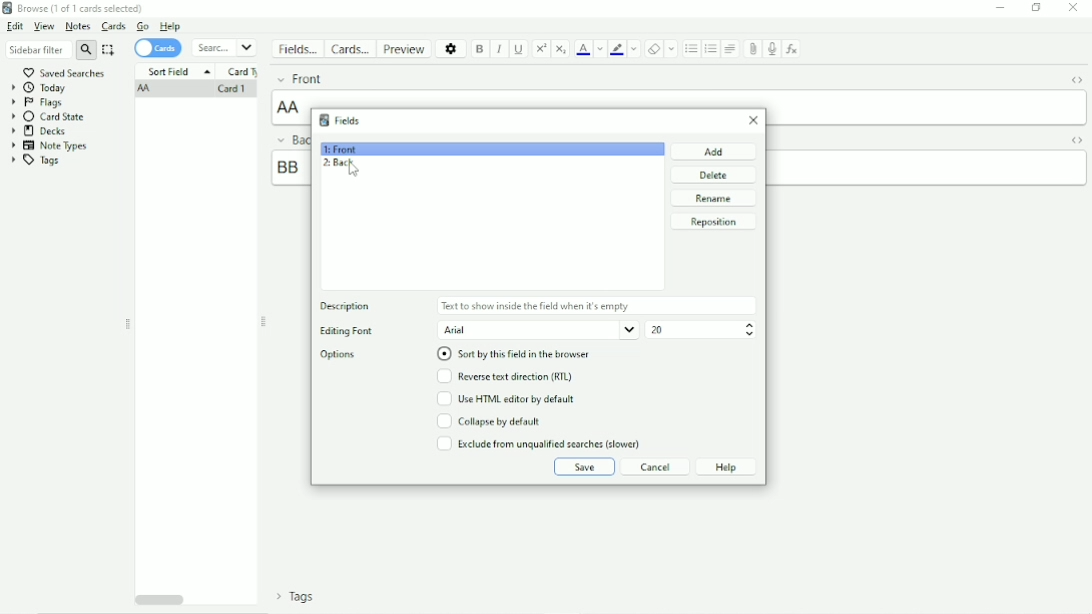 The width and height of the screenshot is (1092, 614). Describe the element at coordinates (115, 26) in the screenshot. I see `Cards` at that location.